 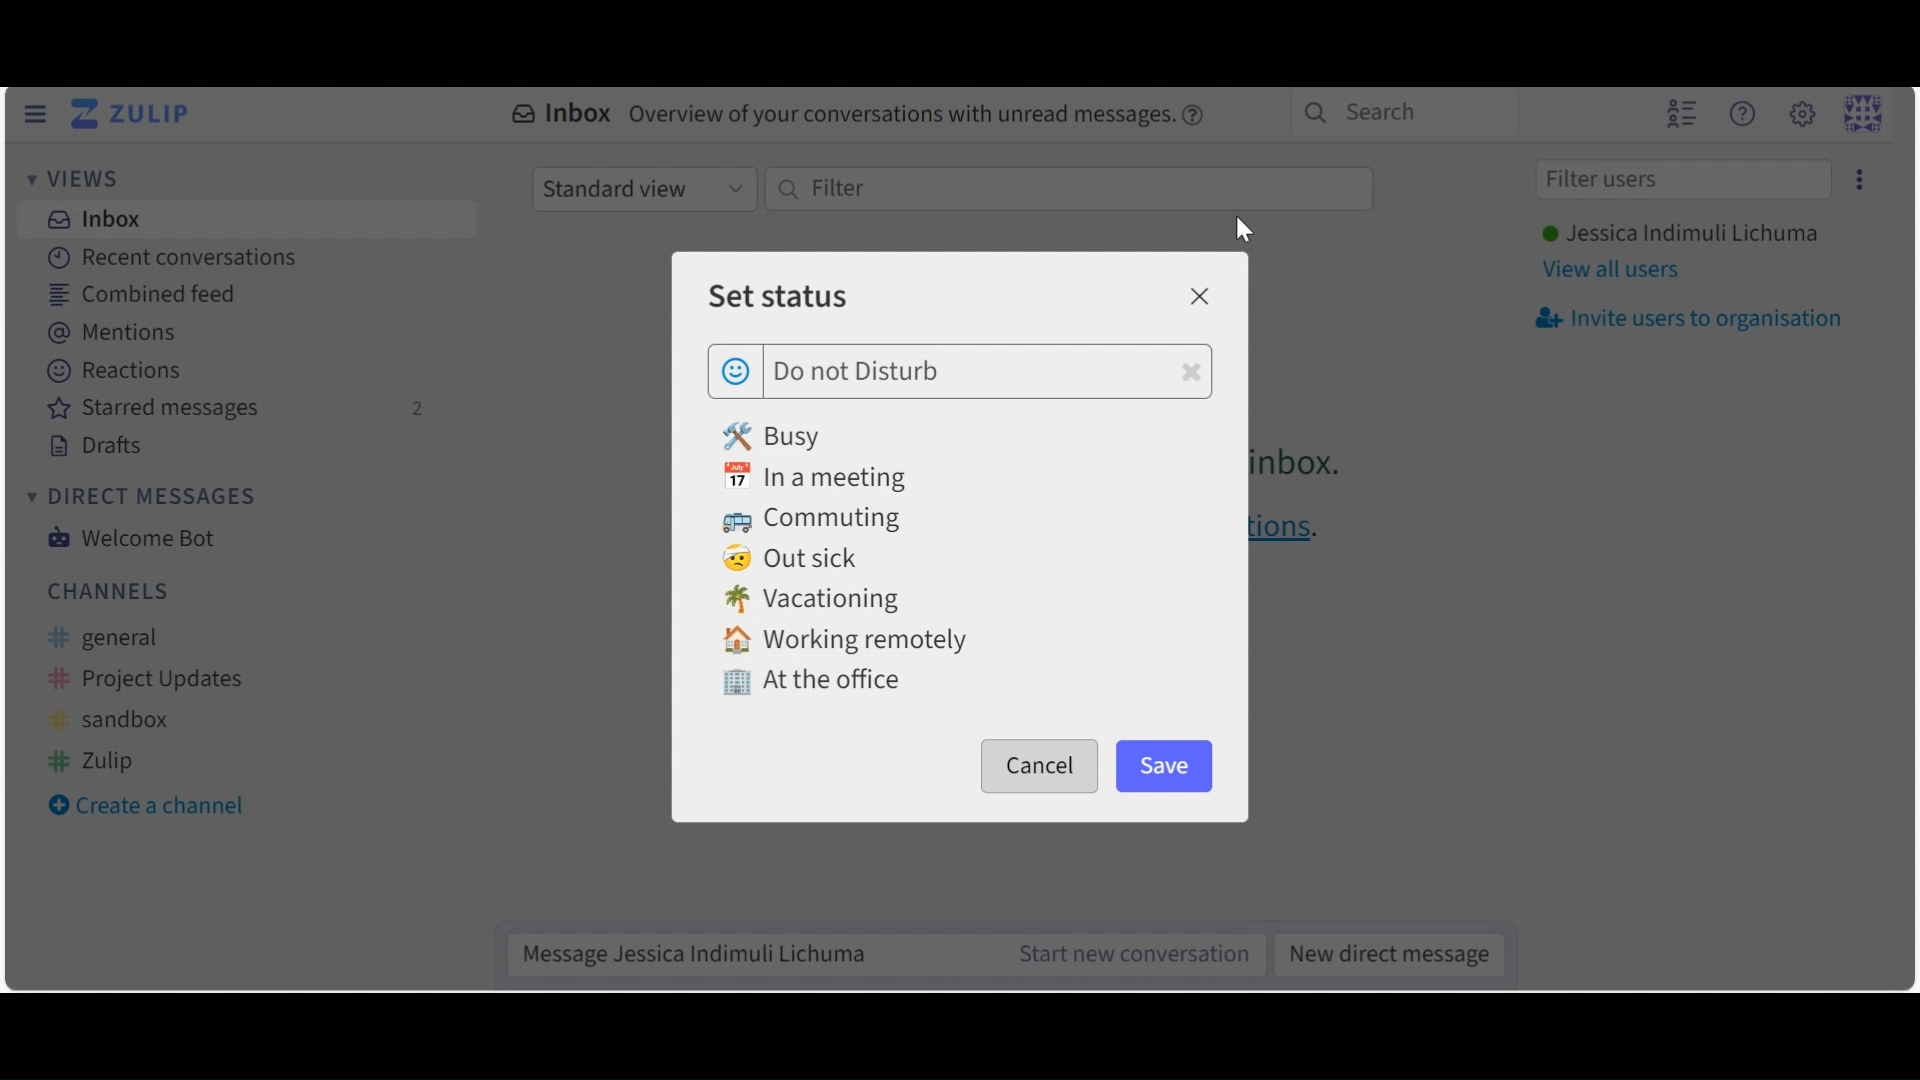 What do you see at coordinates (776, 435) in the screenshot?
I see `Busy` at bounding box center [776, 435].